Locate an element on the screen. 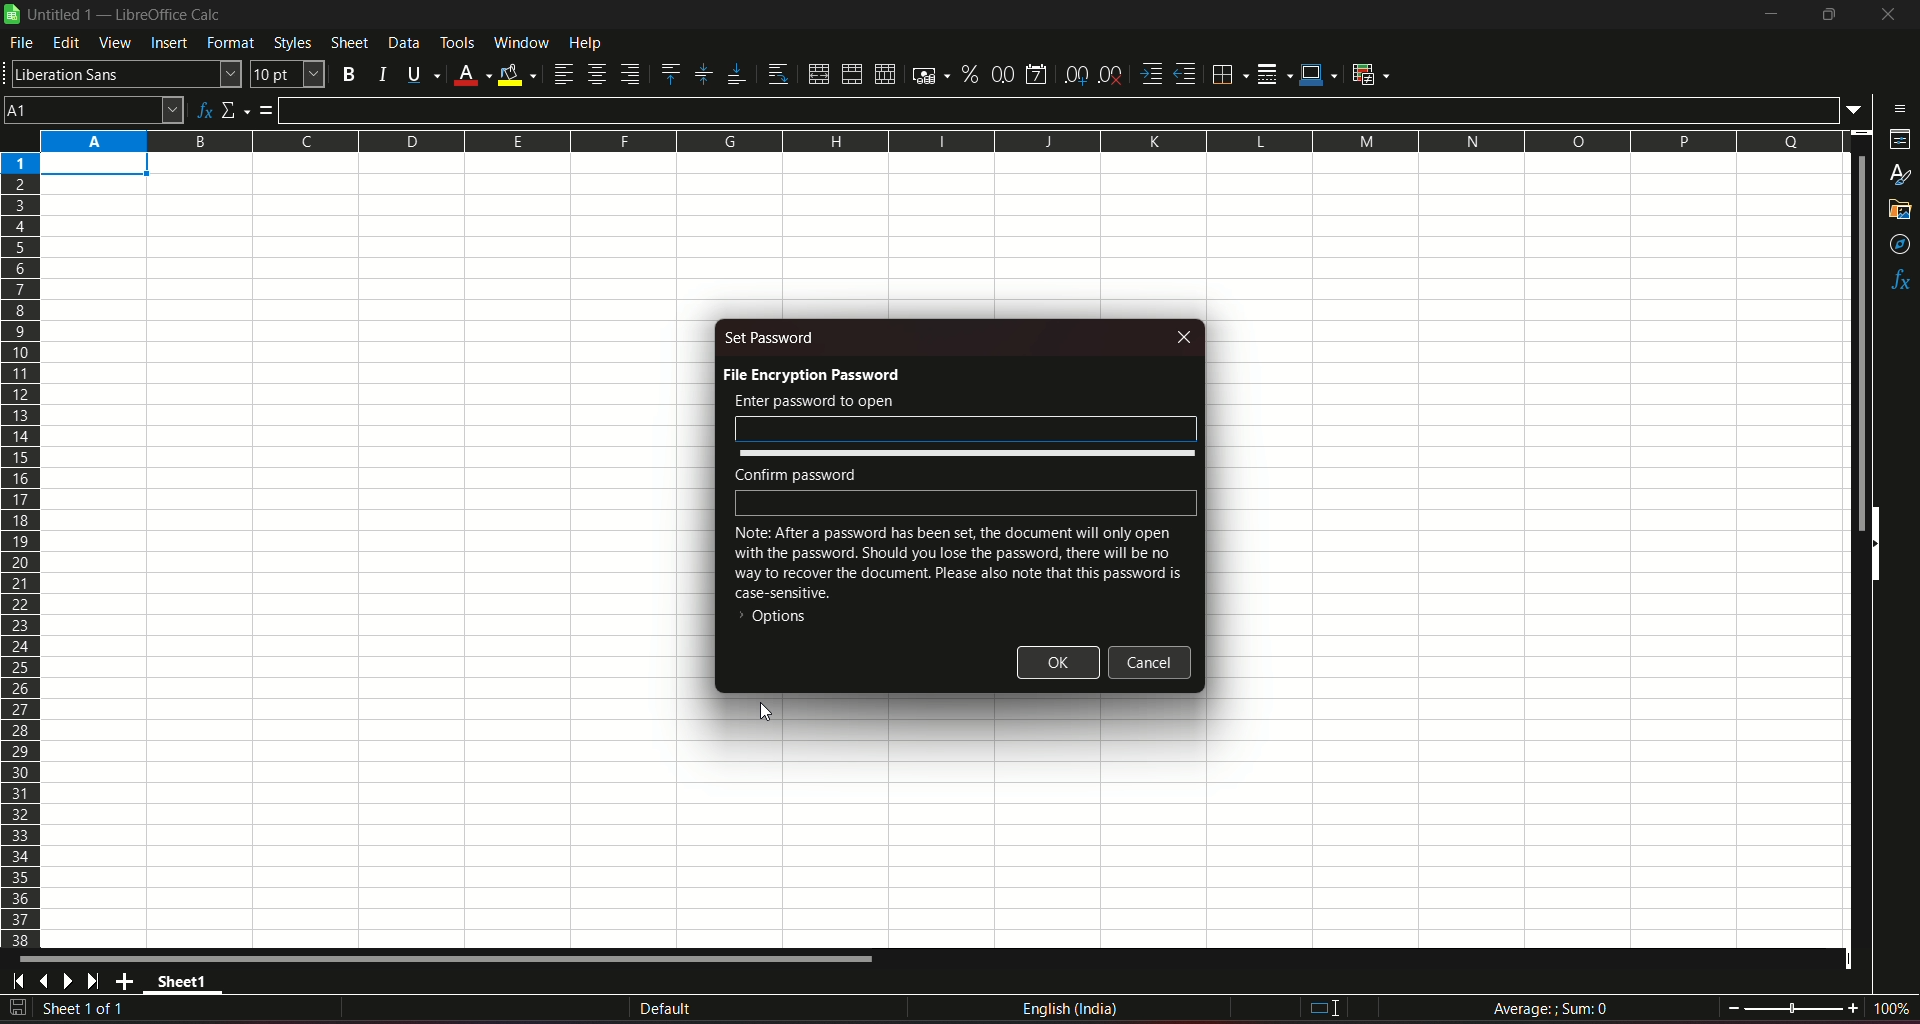  Note: After a password has been set, the document will only open
with the password. Should you lose the password, there will be no
way to recover the document. Please also note that this password is.
case-sensitive.

Options is located at coordinates (958, 580).